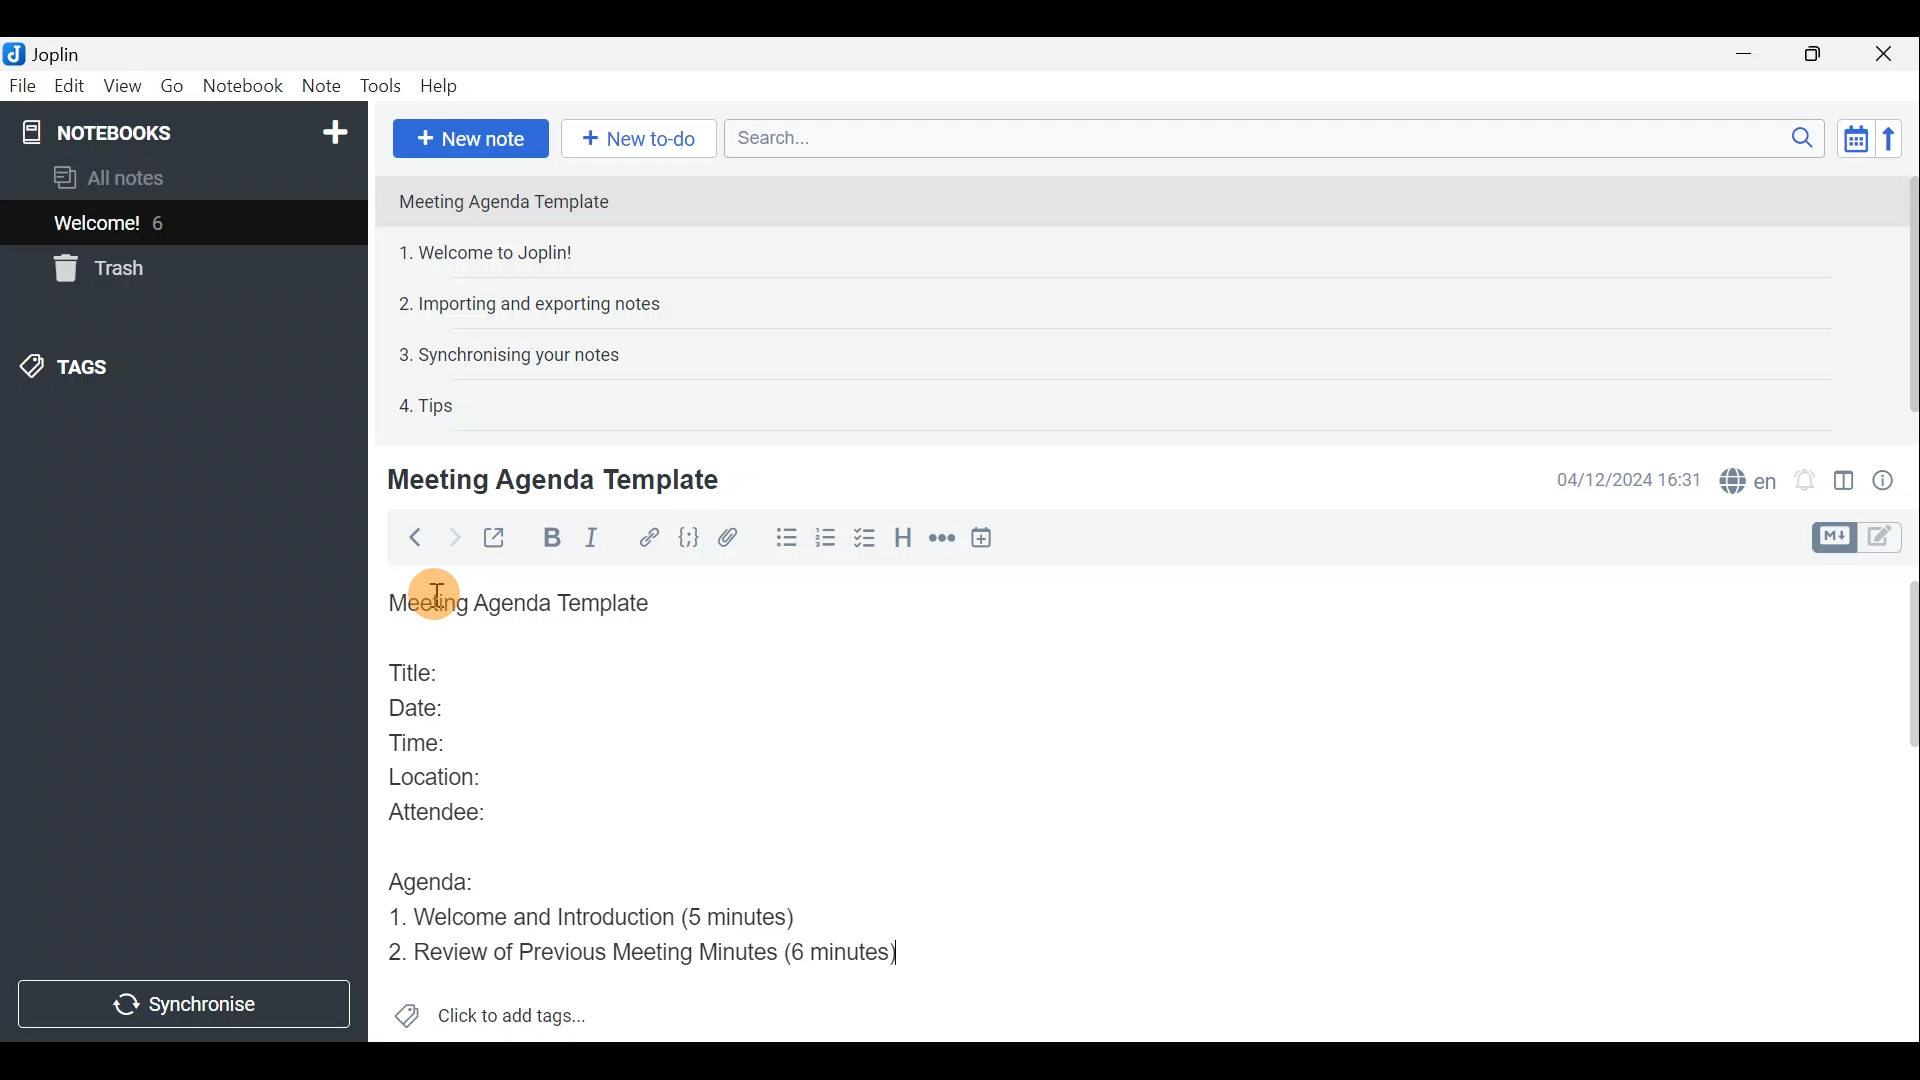 This screenshot has height=1080, width=1920. I want to click on Search bar, so click(1269, 137).